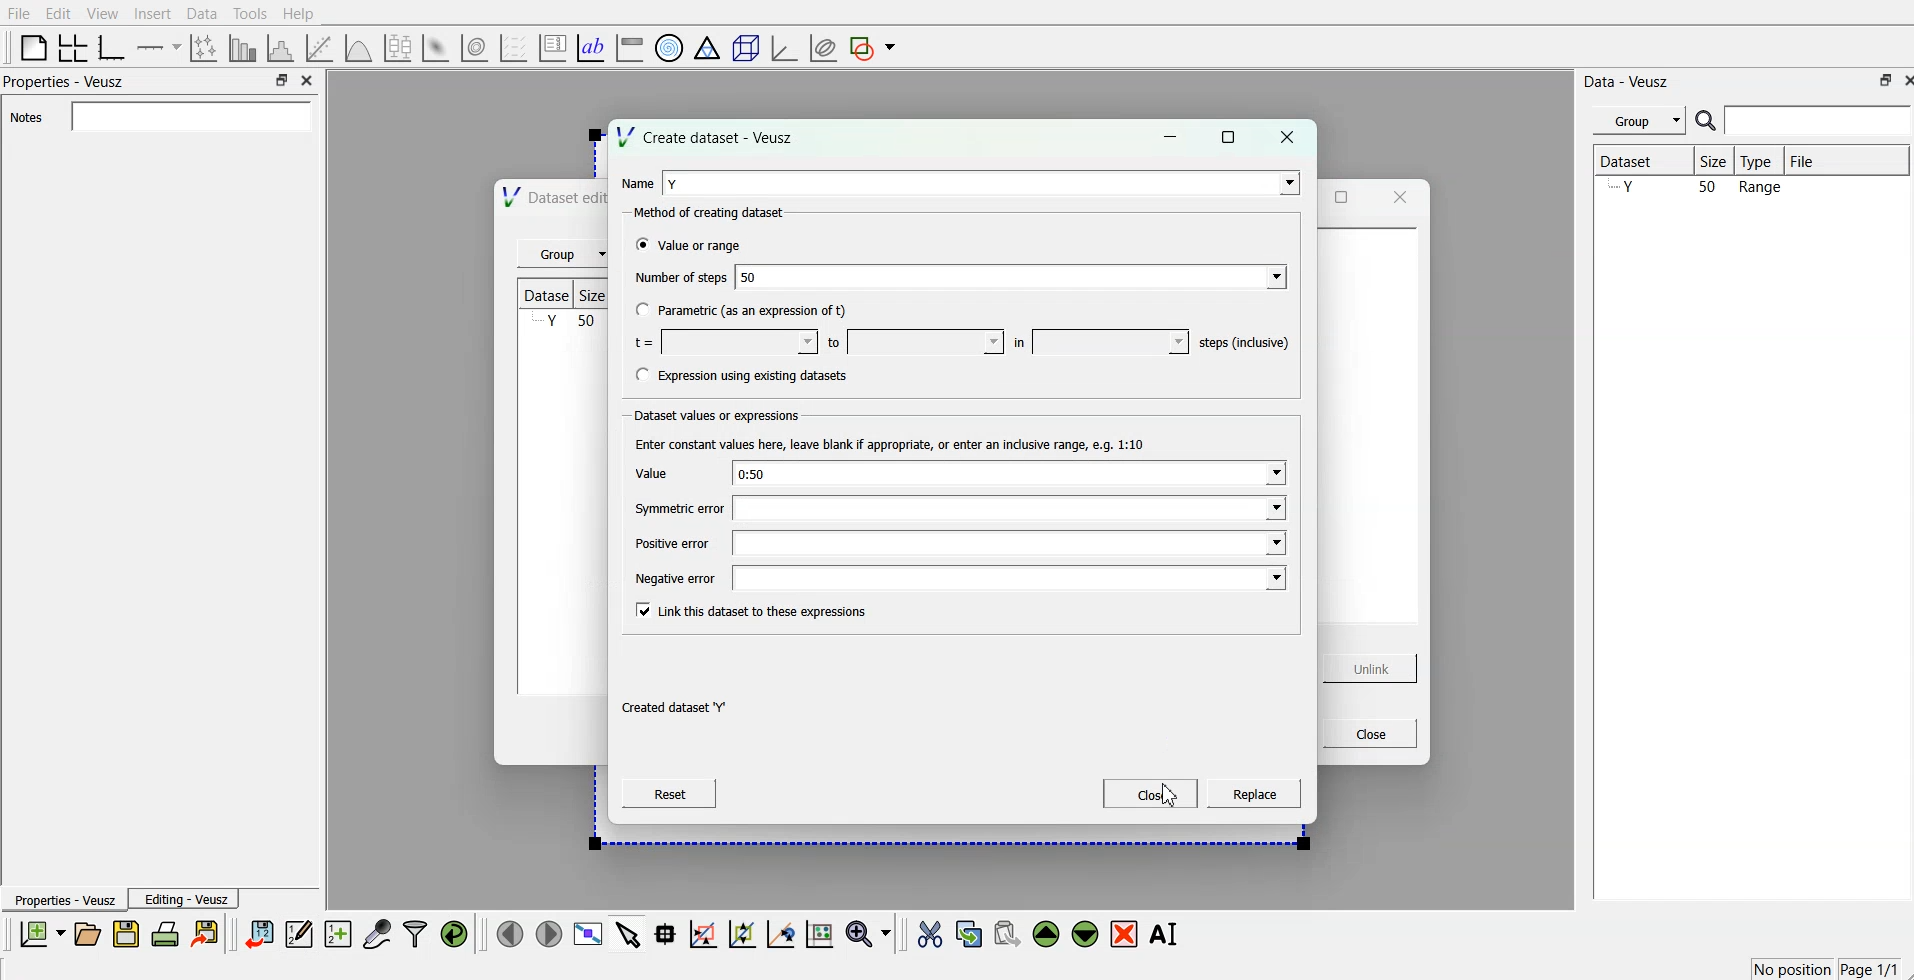 The height and width of the screenshot is (980, 1914). Describe the element at coordinates (1011, 576) in the screenshot. I see `negative error value field` at that location.